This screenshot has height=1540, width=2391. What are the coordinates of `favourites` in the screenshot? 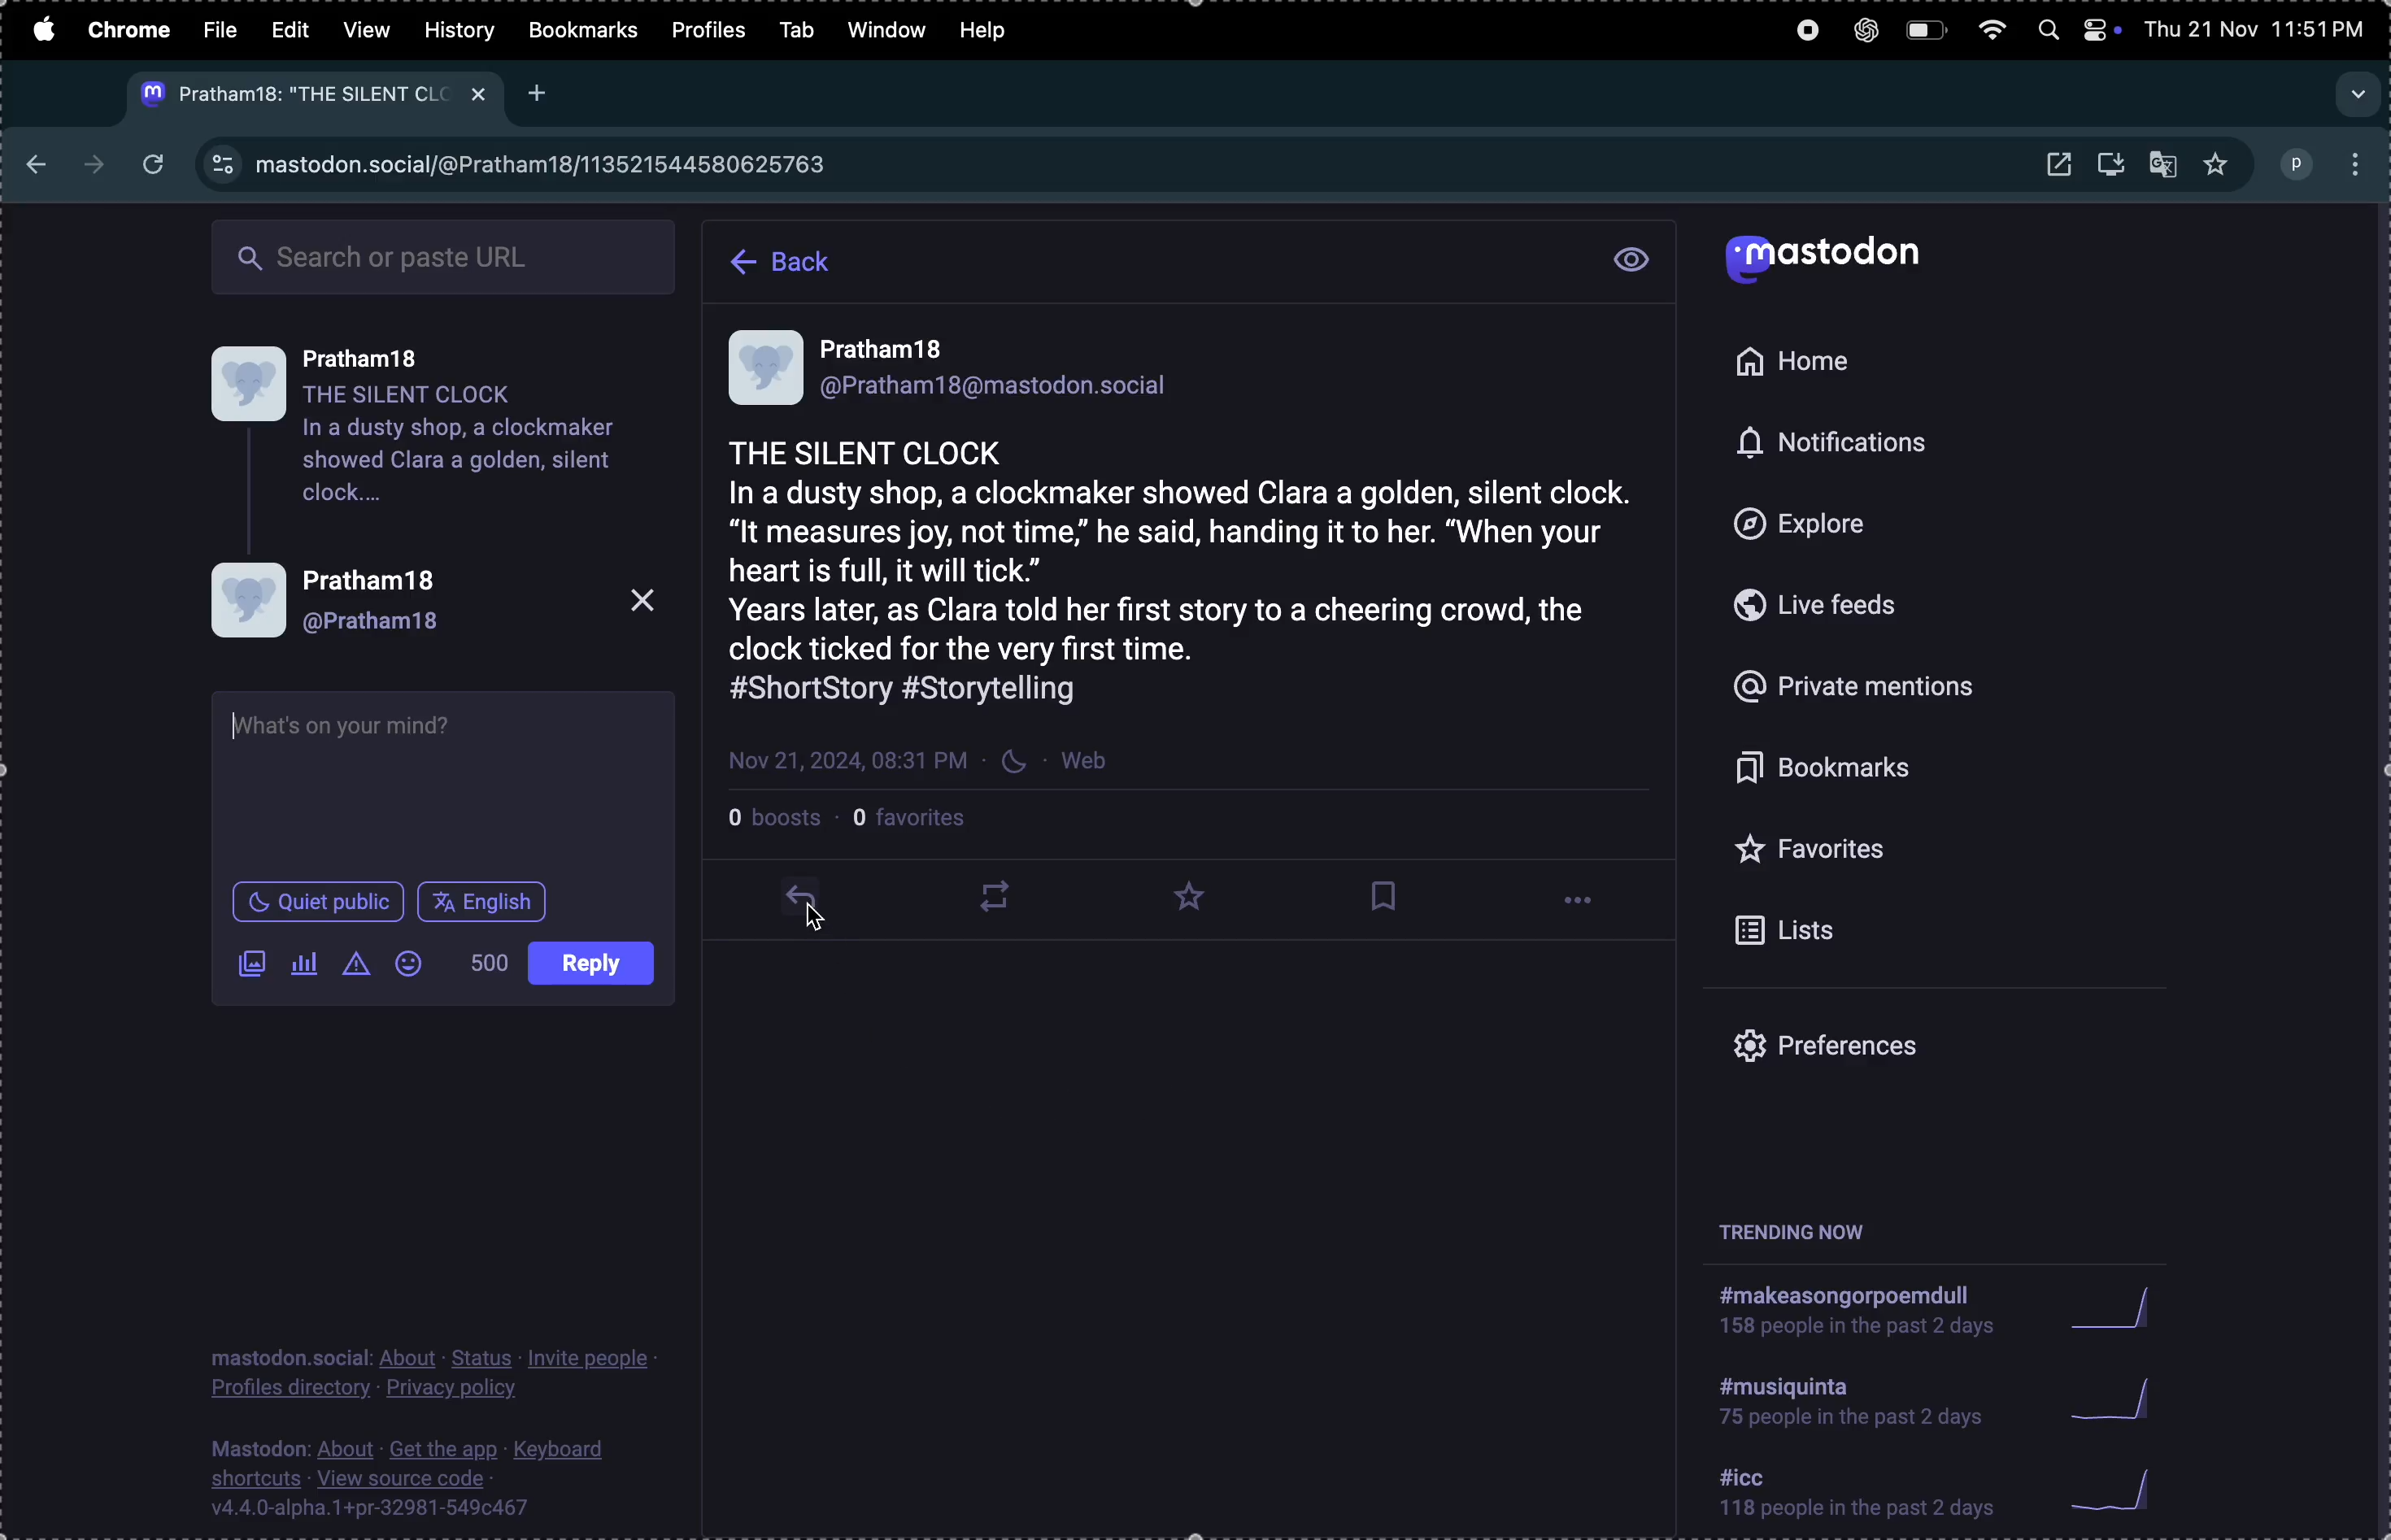 It's located at (1889, 852).